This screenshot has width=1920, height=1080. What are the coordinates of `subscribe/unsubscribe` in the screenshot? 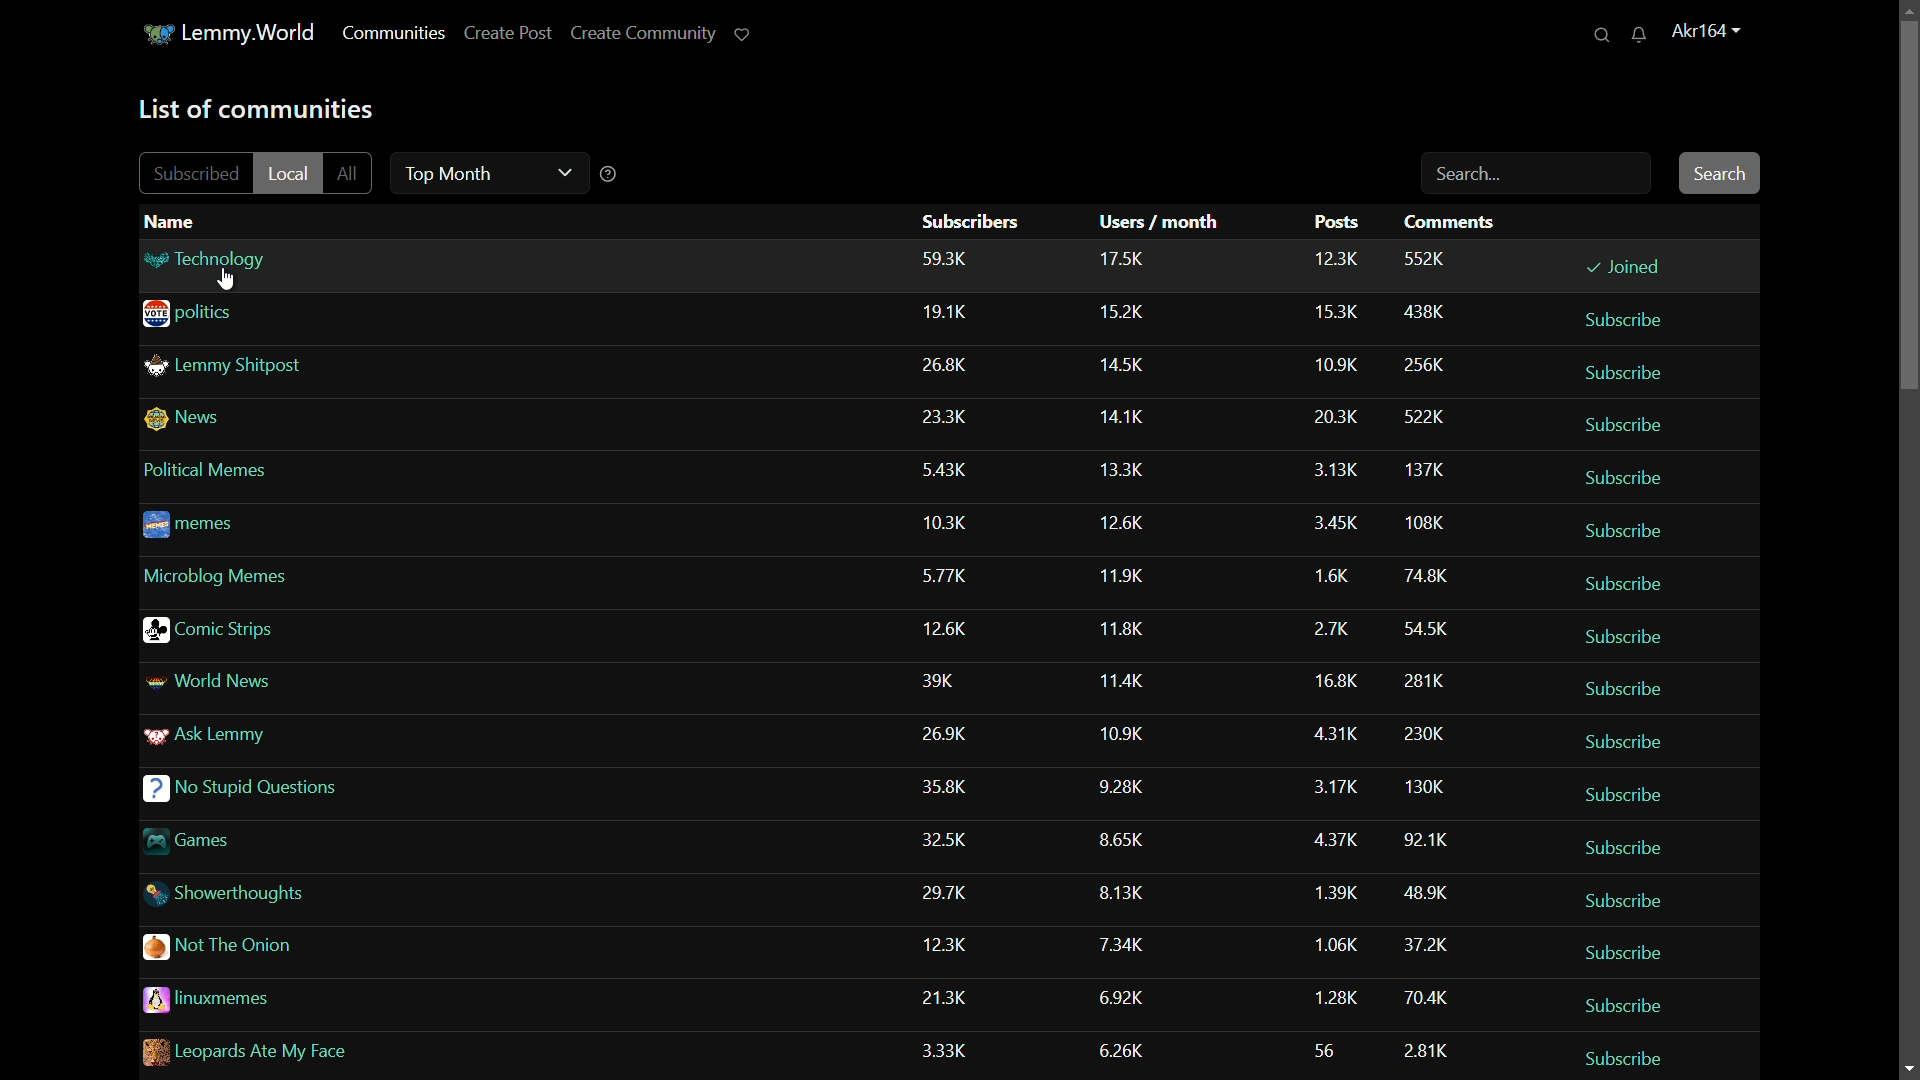 It's located at (1635, 743).